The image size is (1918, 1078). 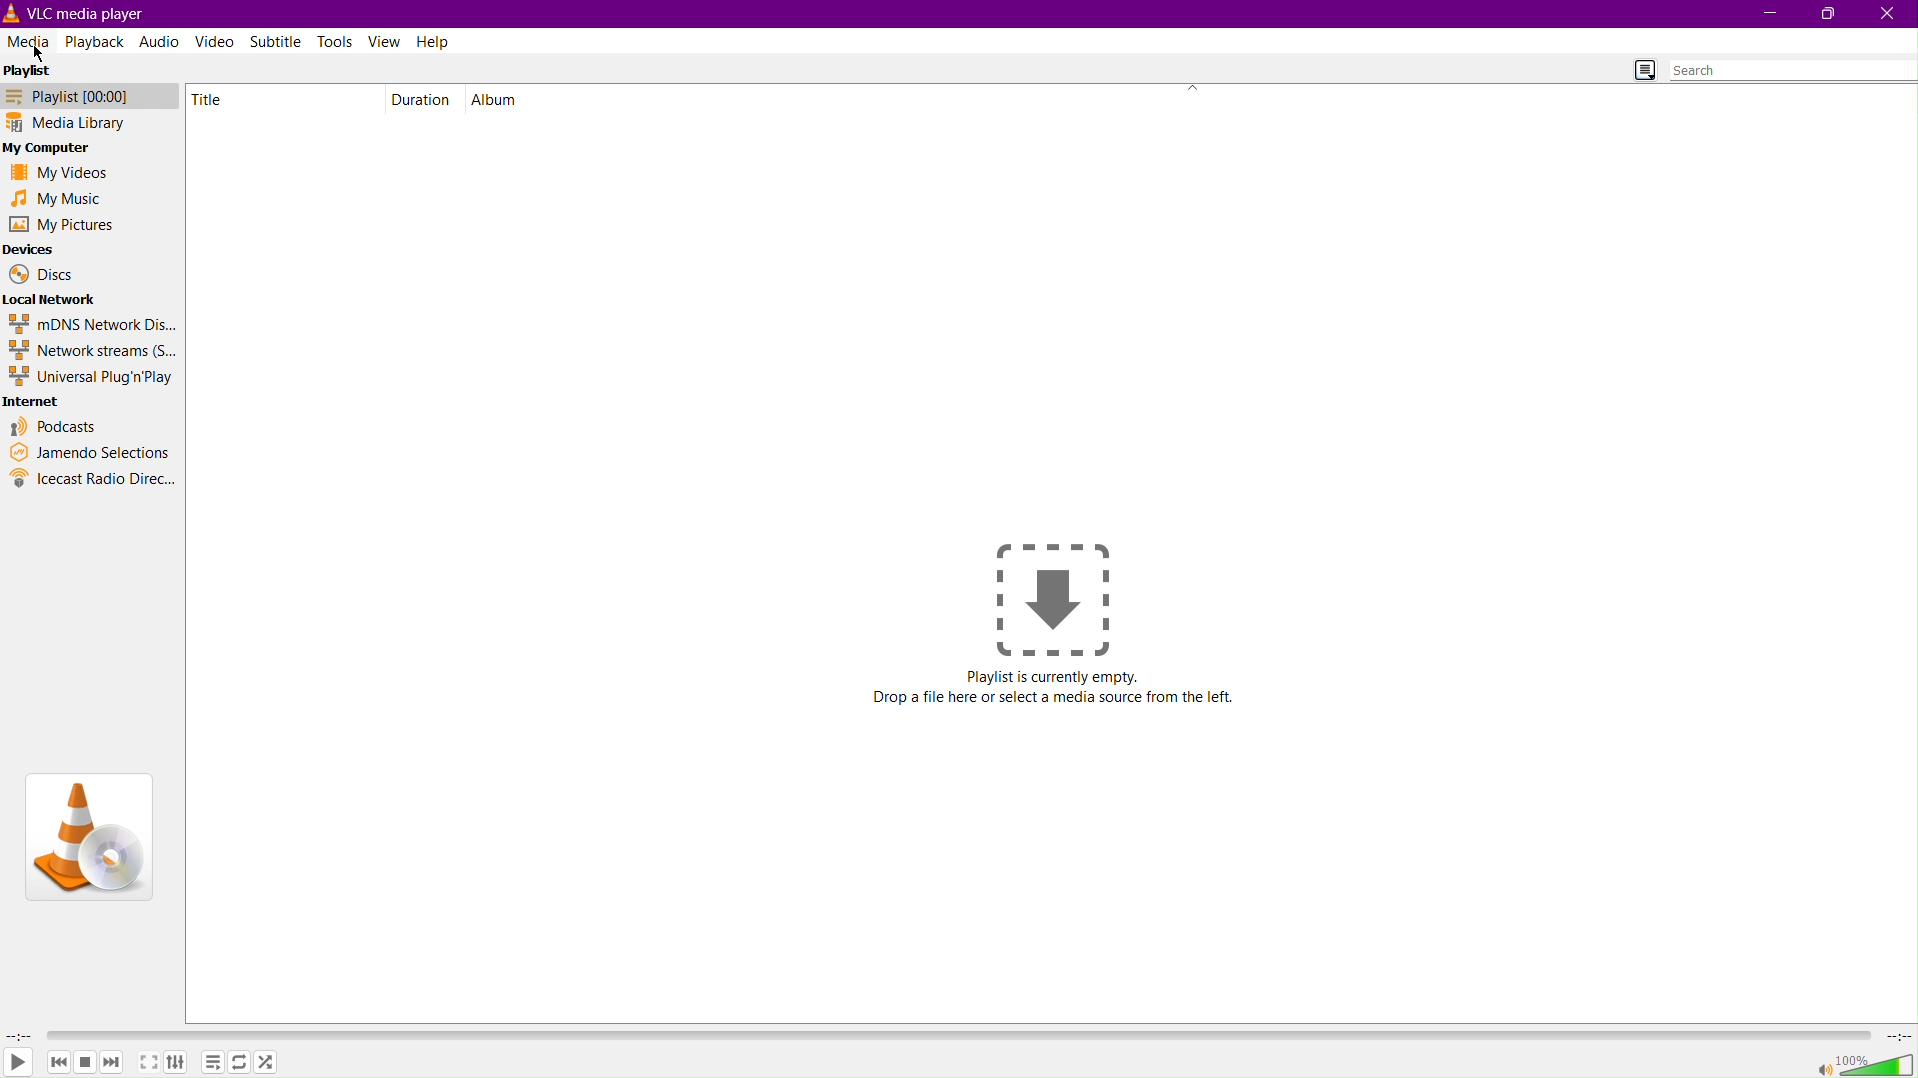 What do you see at coordinates (1791, 72) in the screenshot?
I see `Search bar` at bounding box center [1791, 72].